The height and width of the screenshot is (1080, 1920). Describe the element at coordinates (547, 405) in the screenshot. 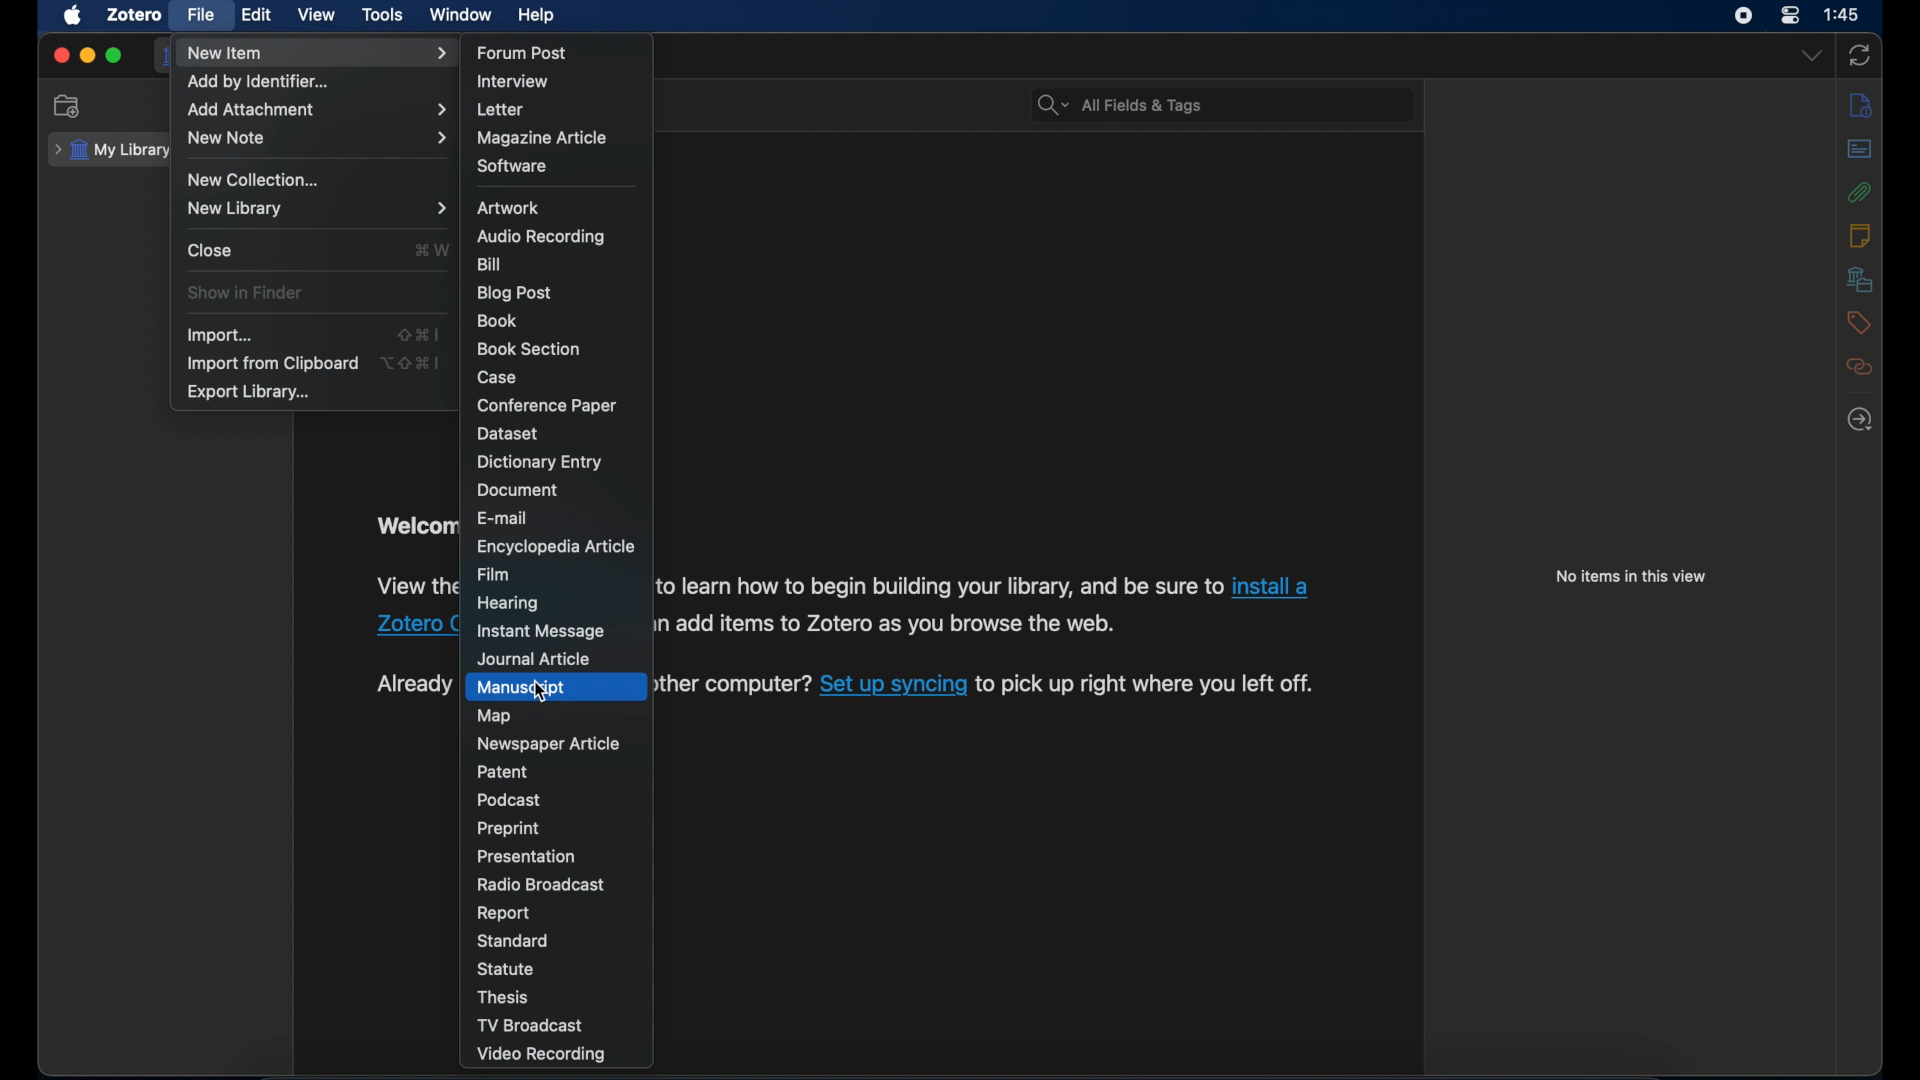

I see `conference paper` at that location.